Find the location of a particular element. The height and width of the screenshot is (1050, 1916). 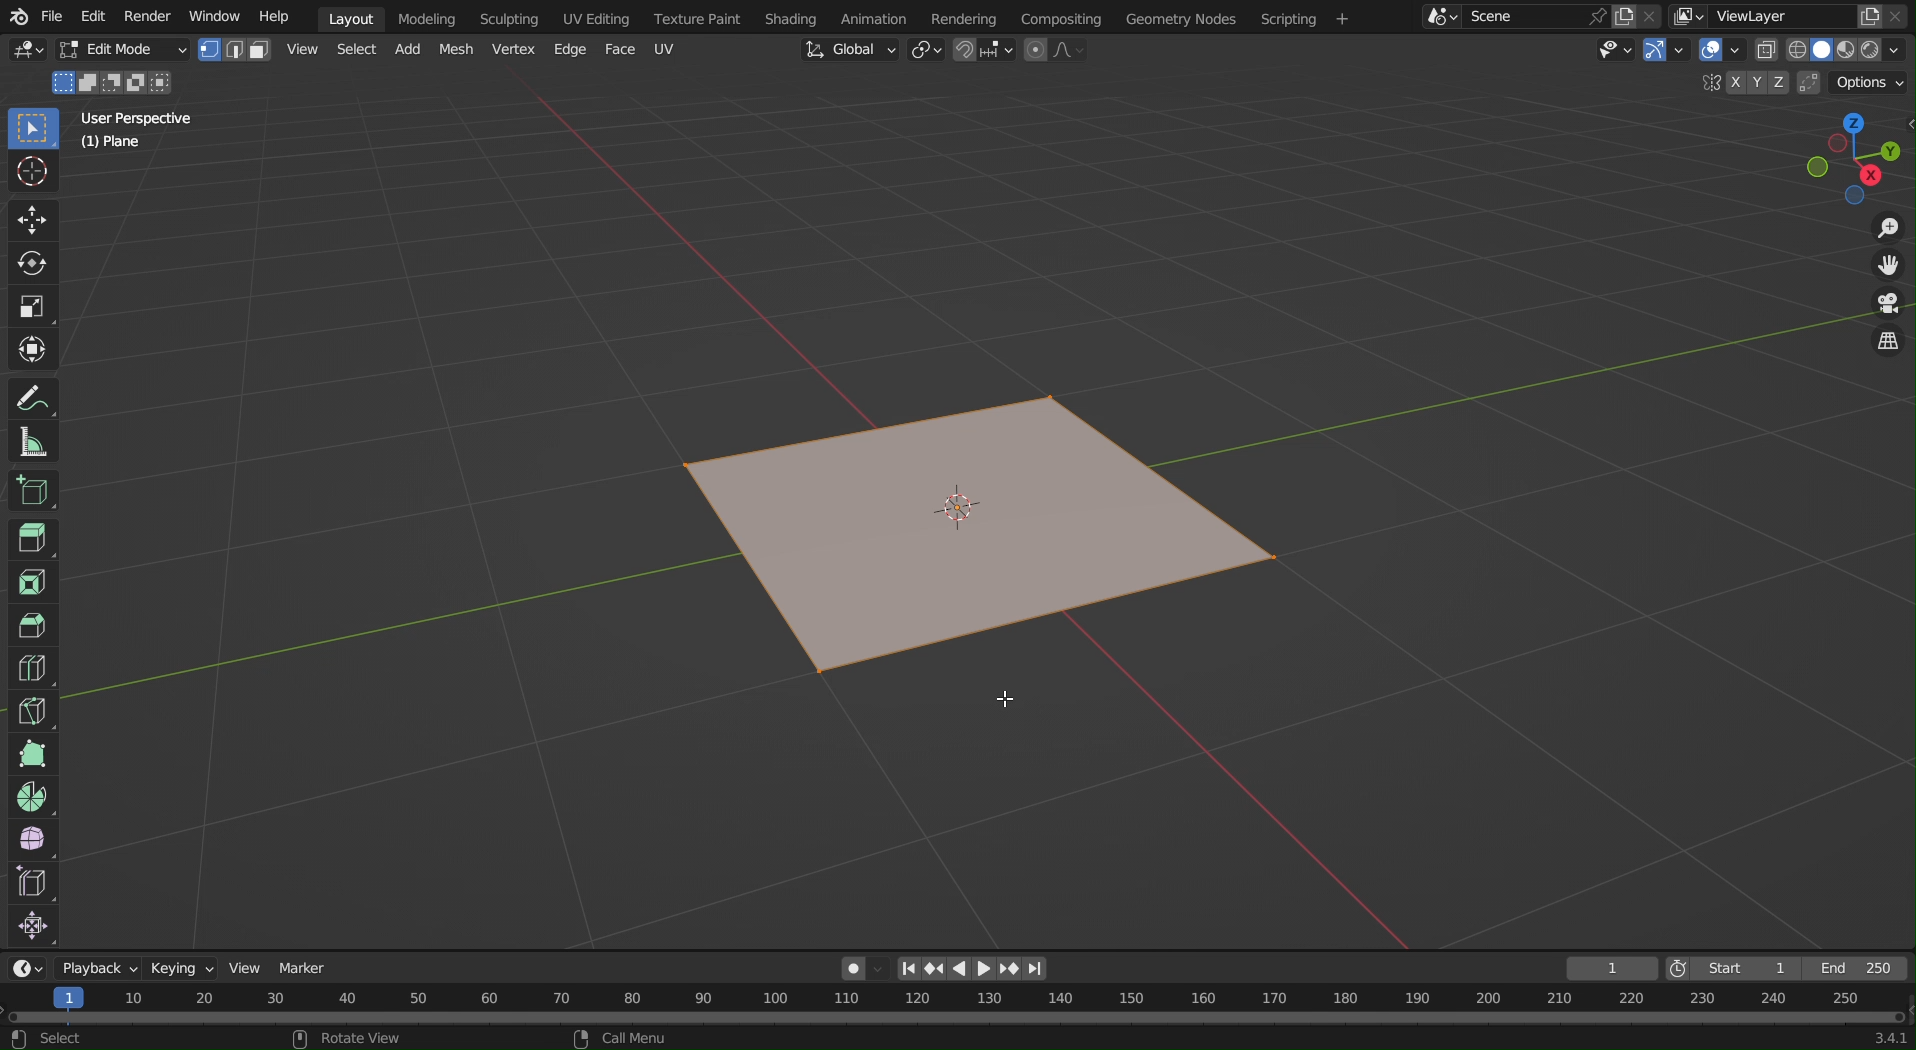

File is located at coordinates (52, 16).